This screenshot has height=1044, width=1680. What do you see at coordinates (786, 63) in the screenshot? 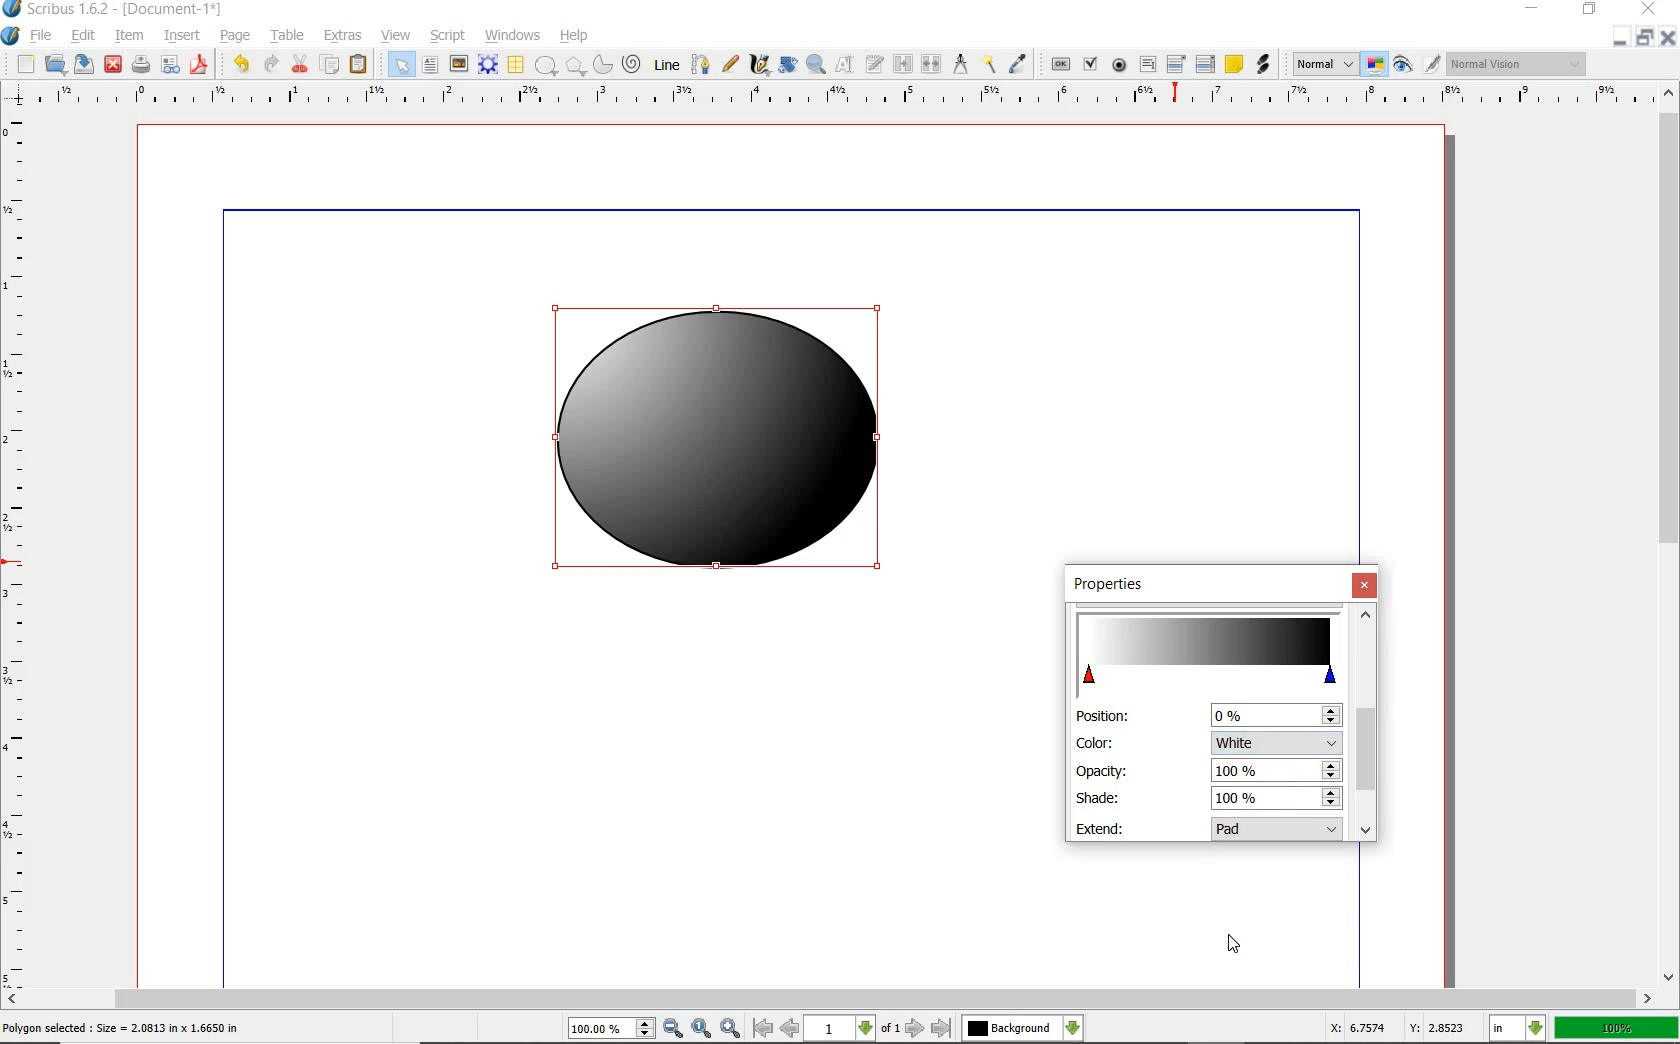
I see `ROTATE ITEM` at bounding box center [786, 63].